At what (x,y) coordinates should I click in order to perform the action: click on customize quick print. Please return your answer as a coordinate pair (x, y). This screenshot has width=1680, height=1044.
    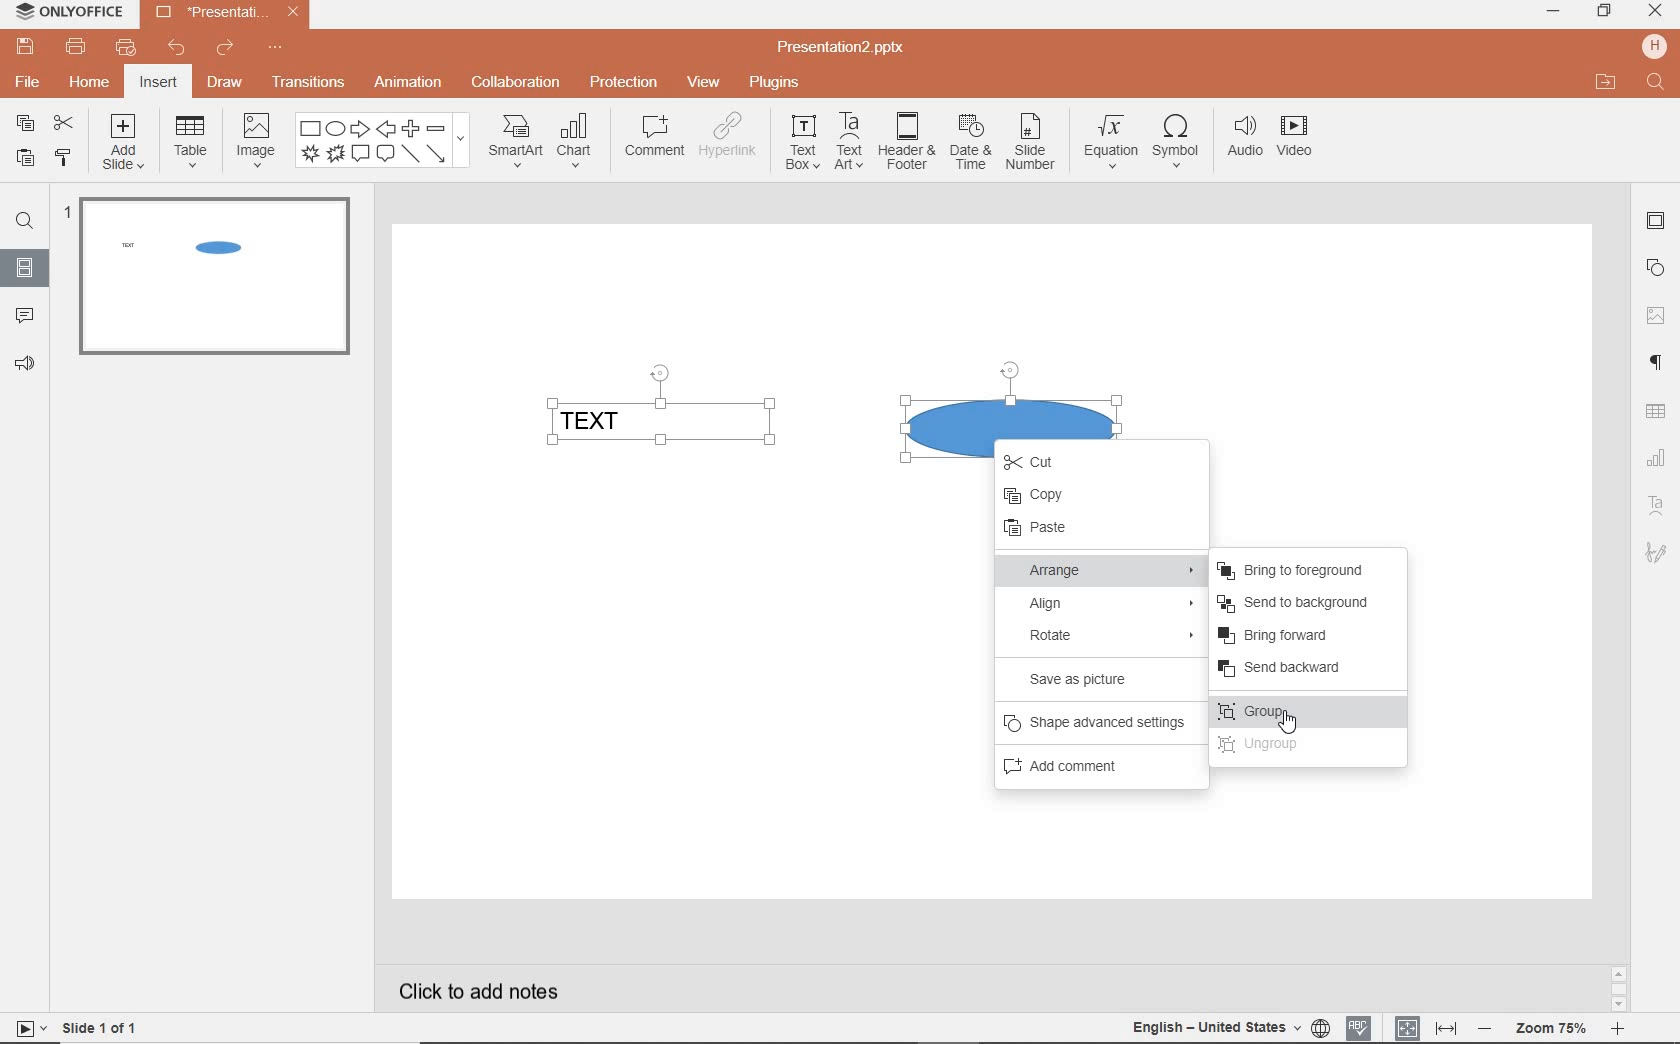
    Looking at the image, I should click on (123, 48).